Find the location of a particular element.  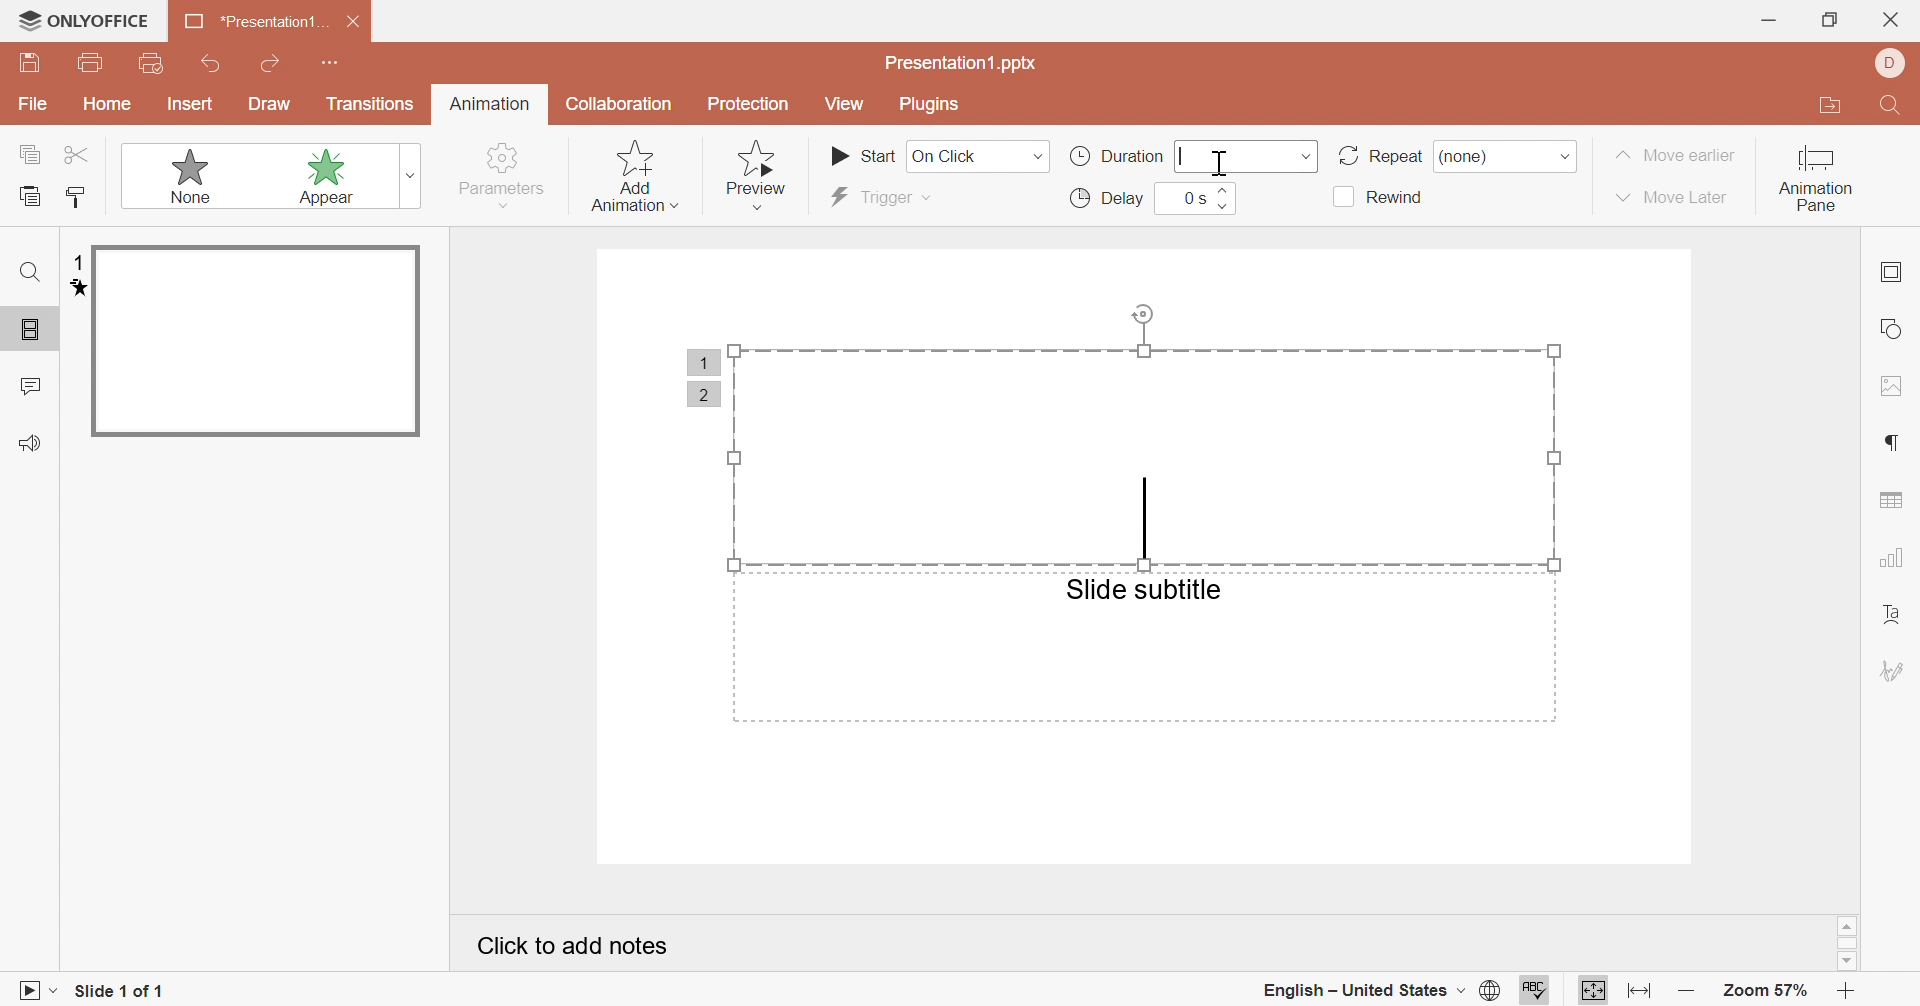

transitions is located at coordinates (369, 105).